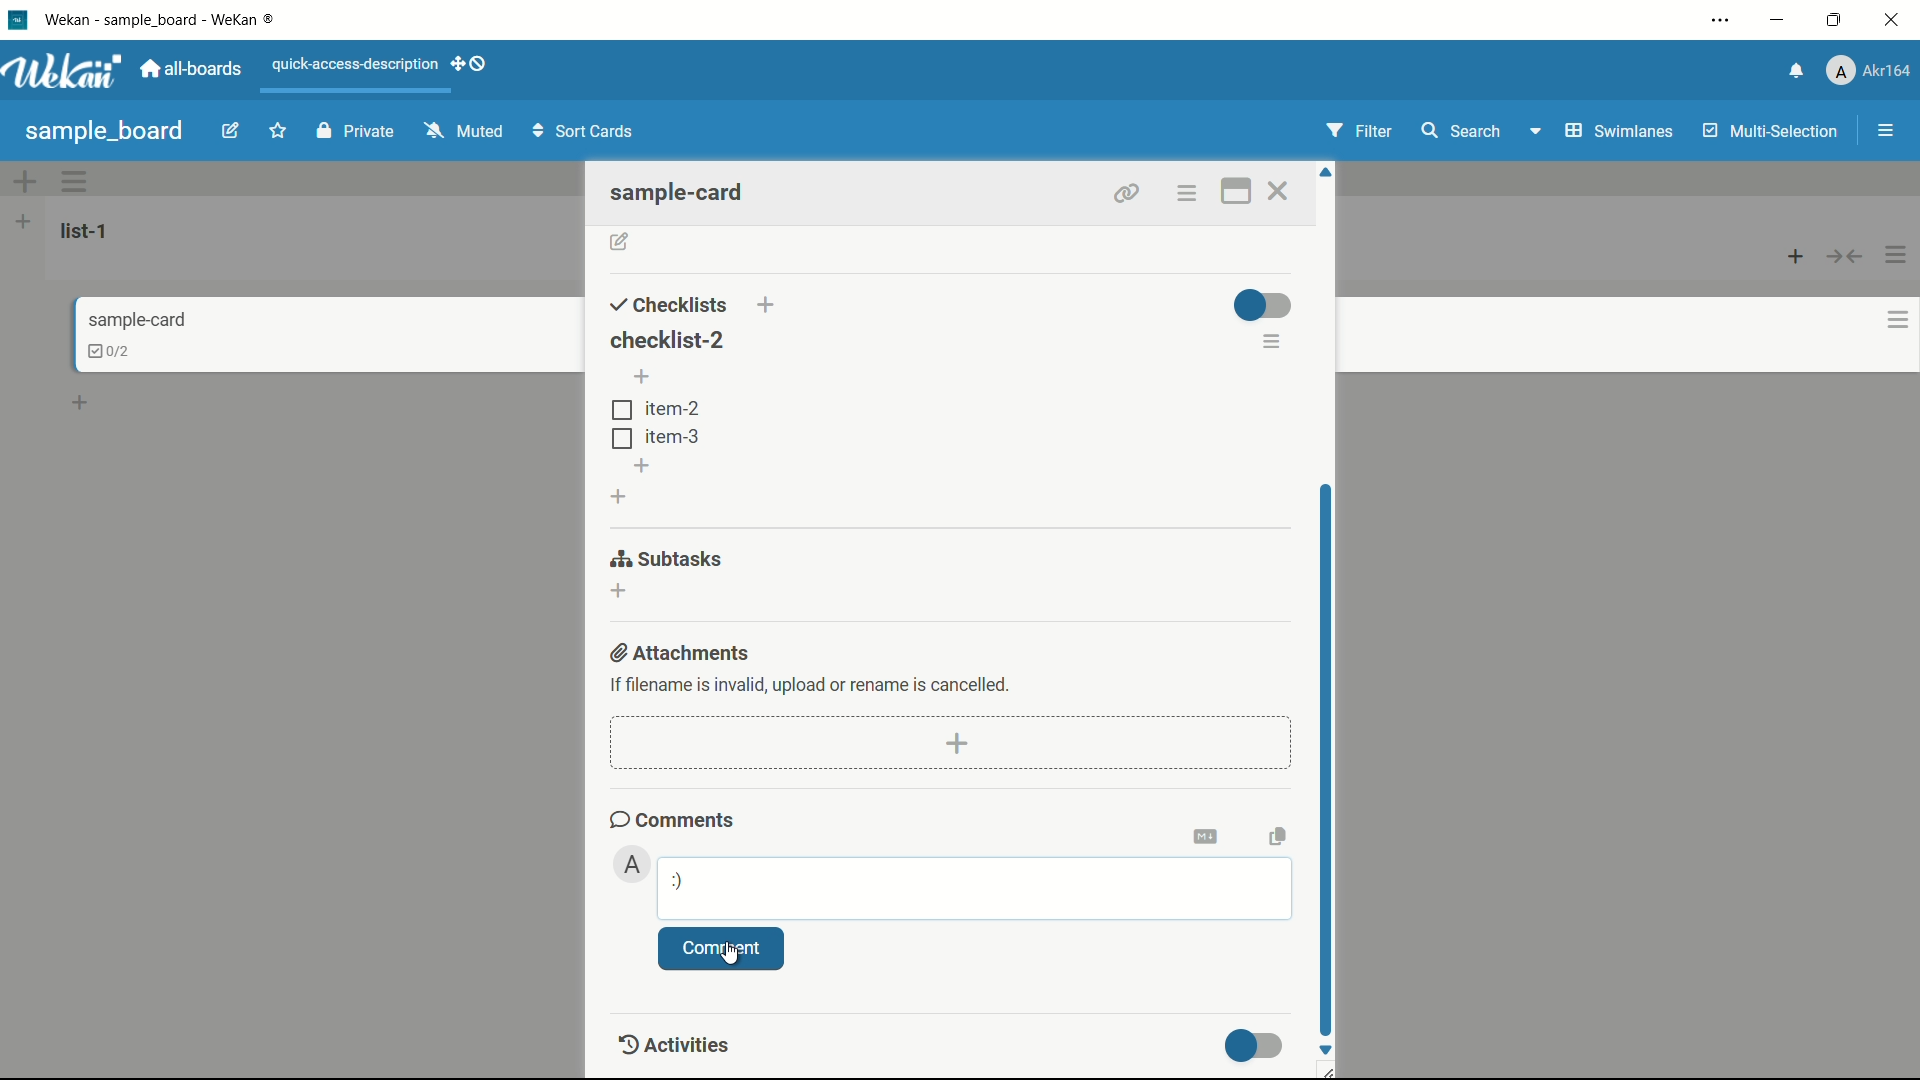  I want to click on toggle button, so click(1256, 1045).